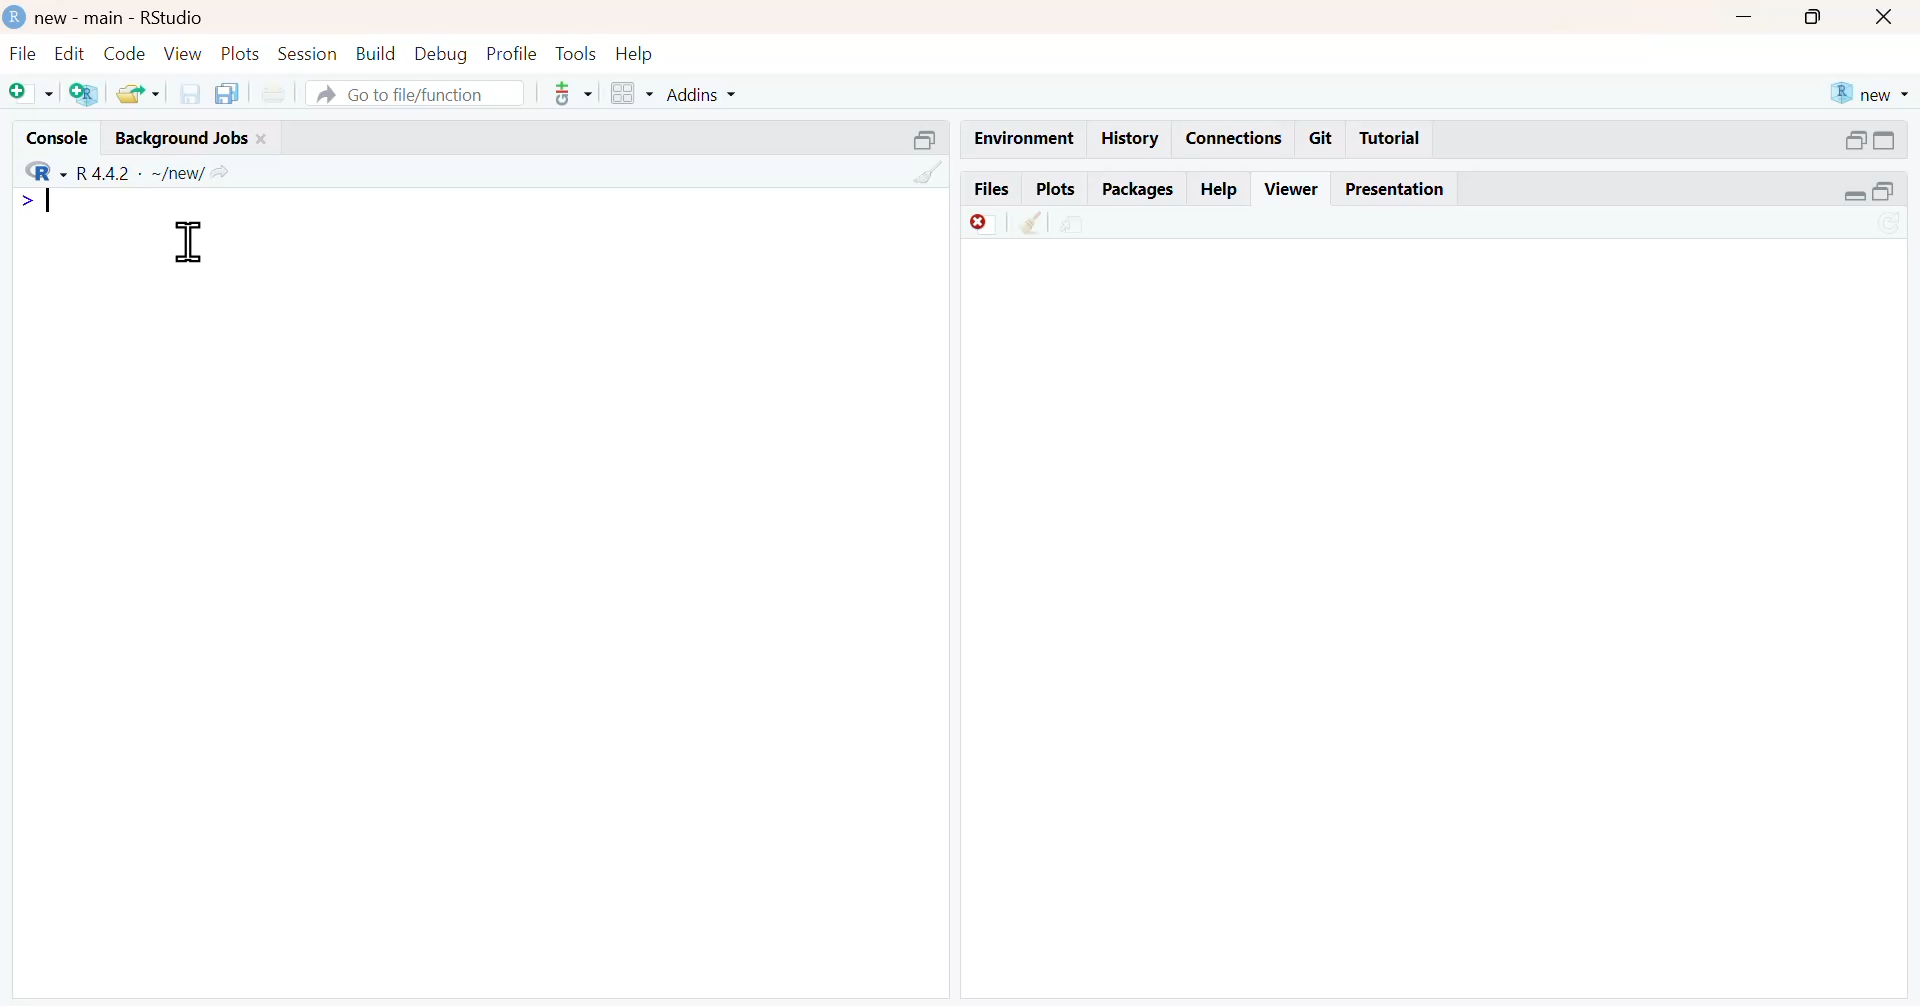  Describe the element at coordinates (416, 95) in the screenshot. I see `go to file/function` at that location.